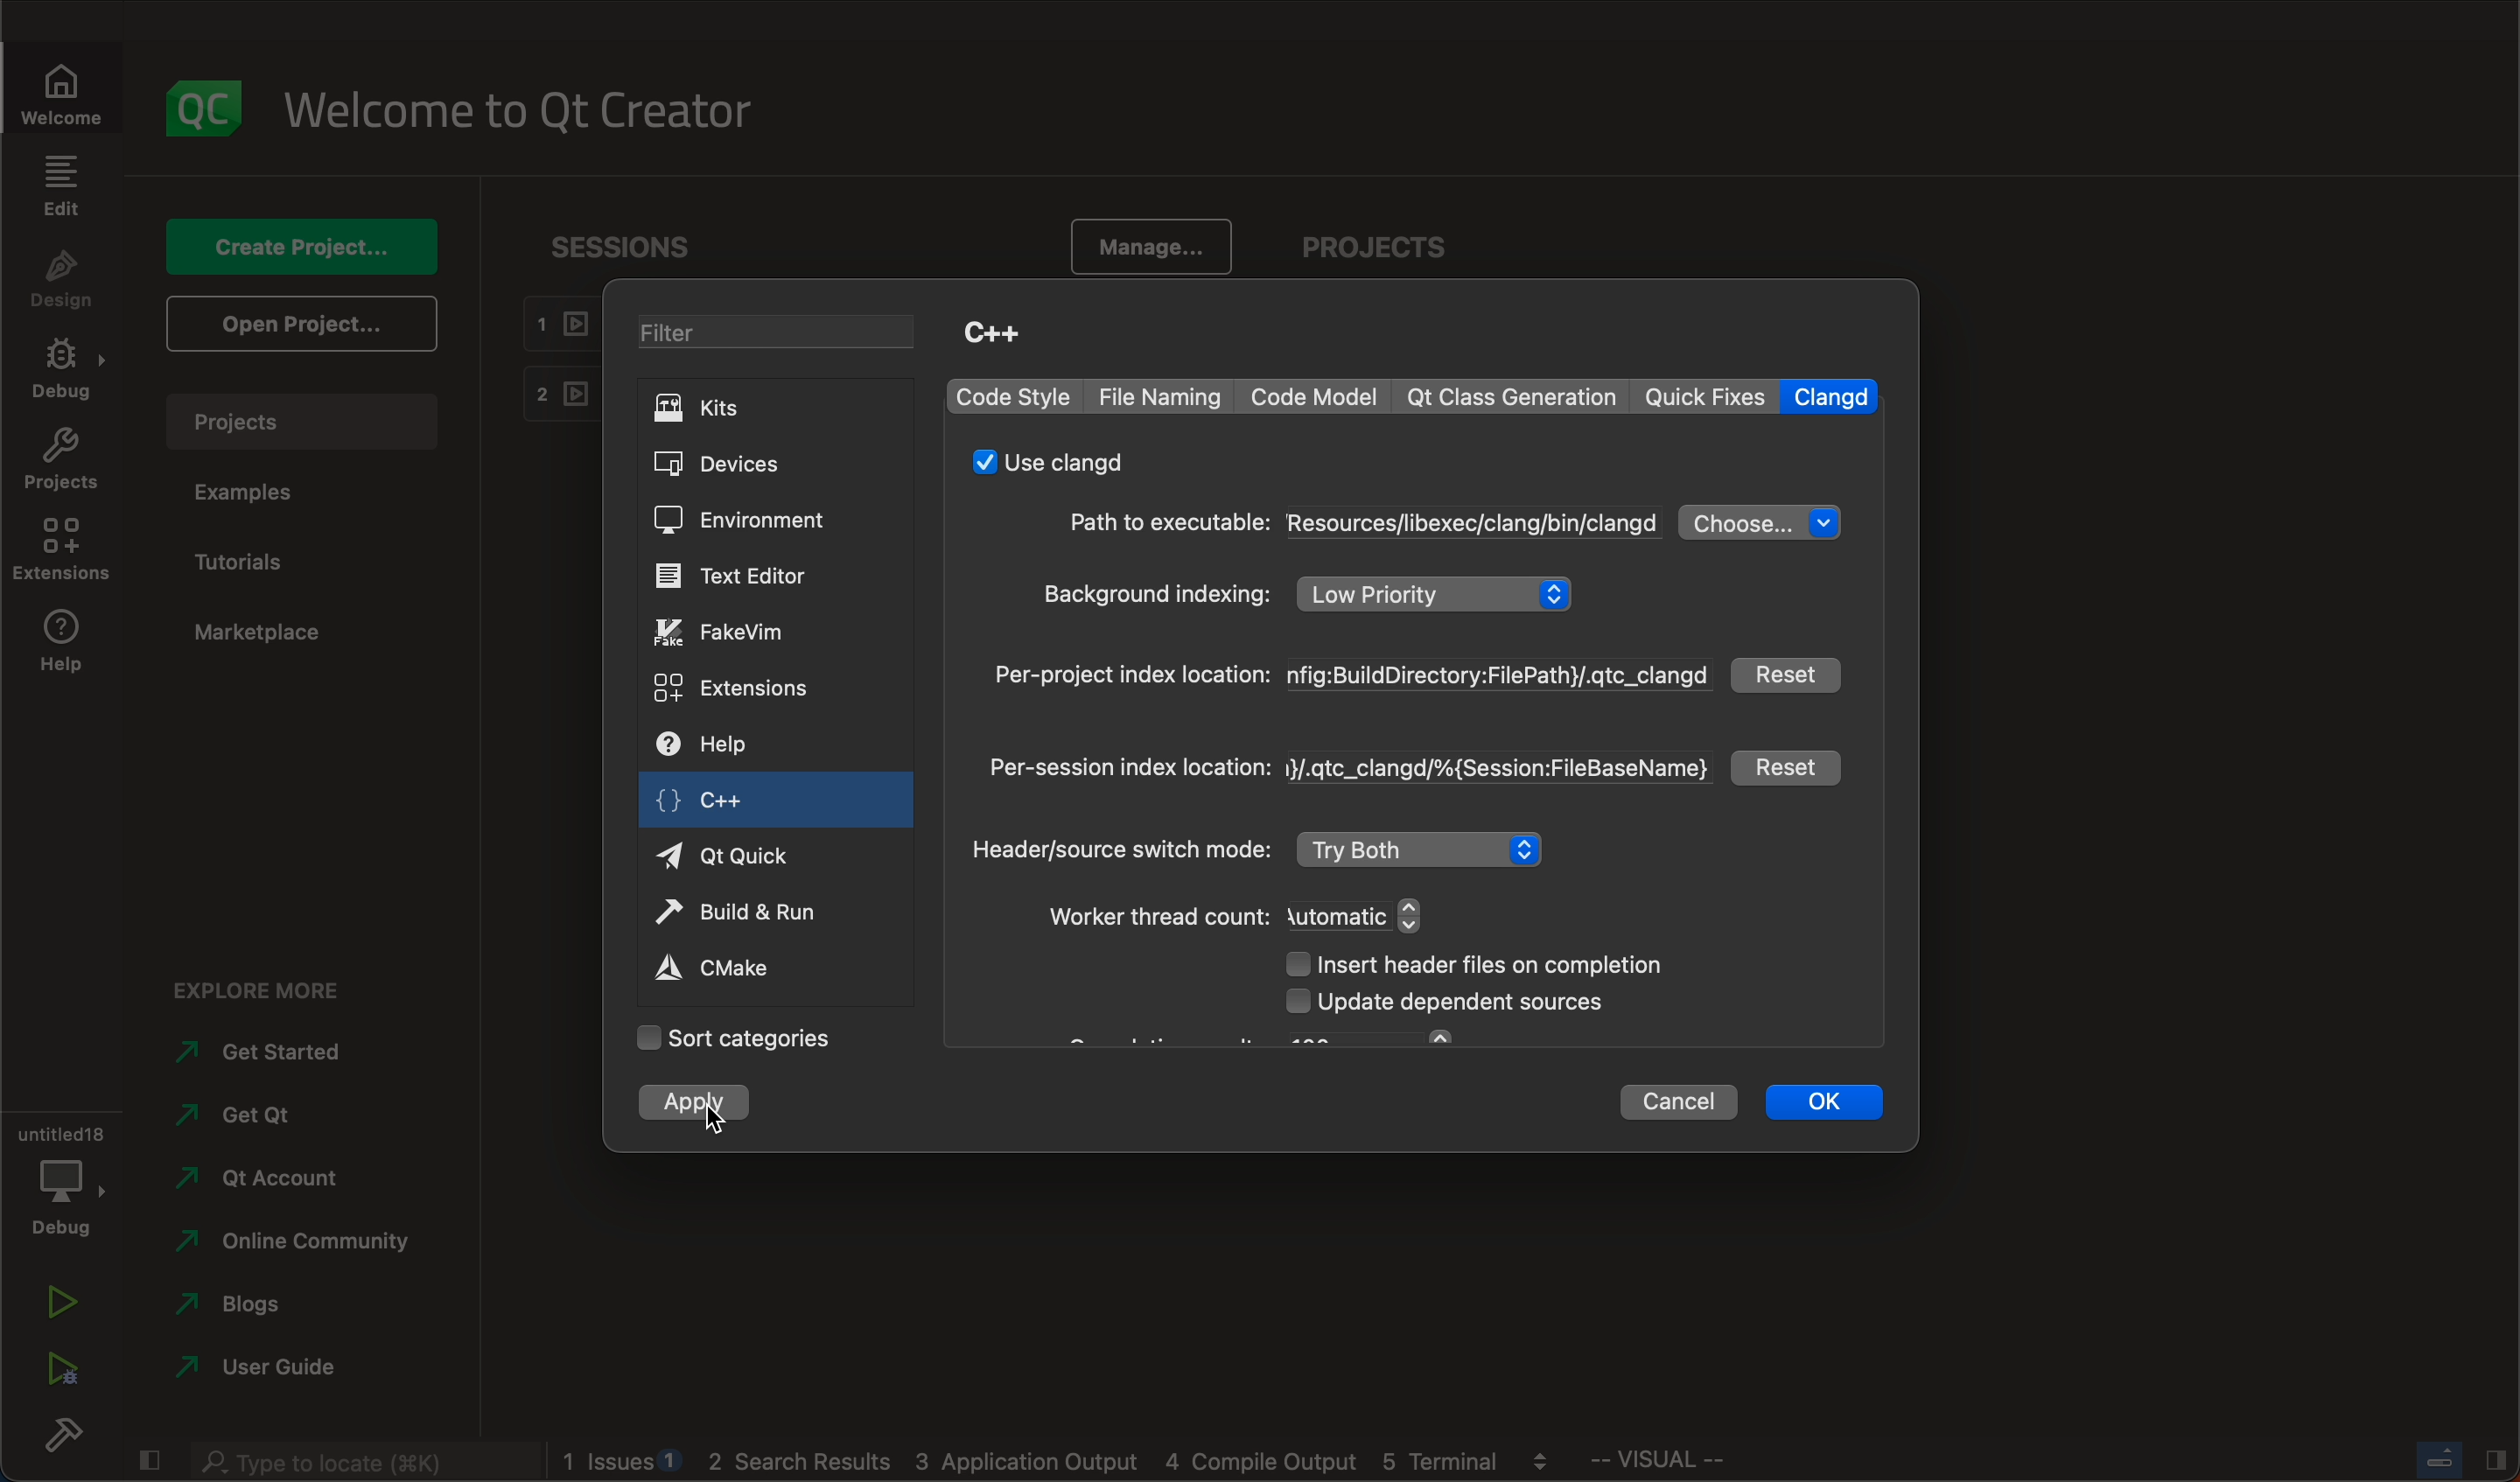 The width and height of the screenshot is (2520, 1482). What do you see at coordinates (1013, 397) in the screenshot?
I see `code style` at bounding box center [1013, 397].